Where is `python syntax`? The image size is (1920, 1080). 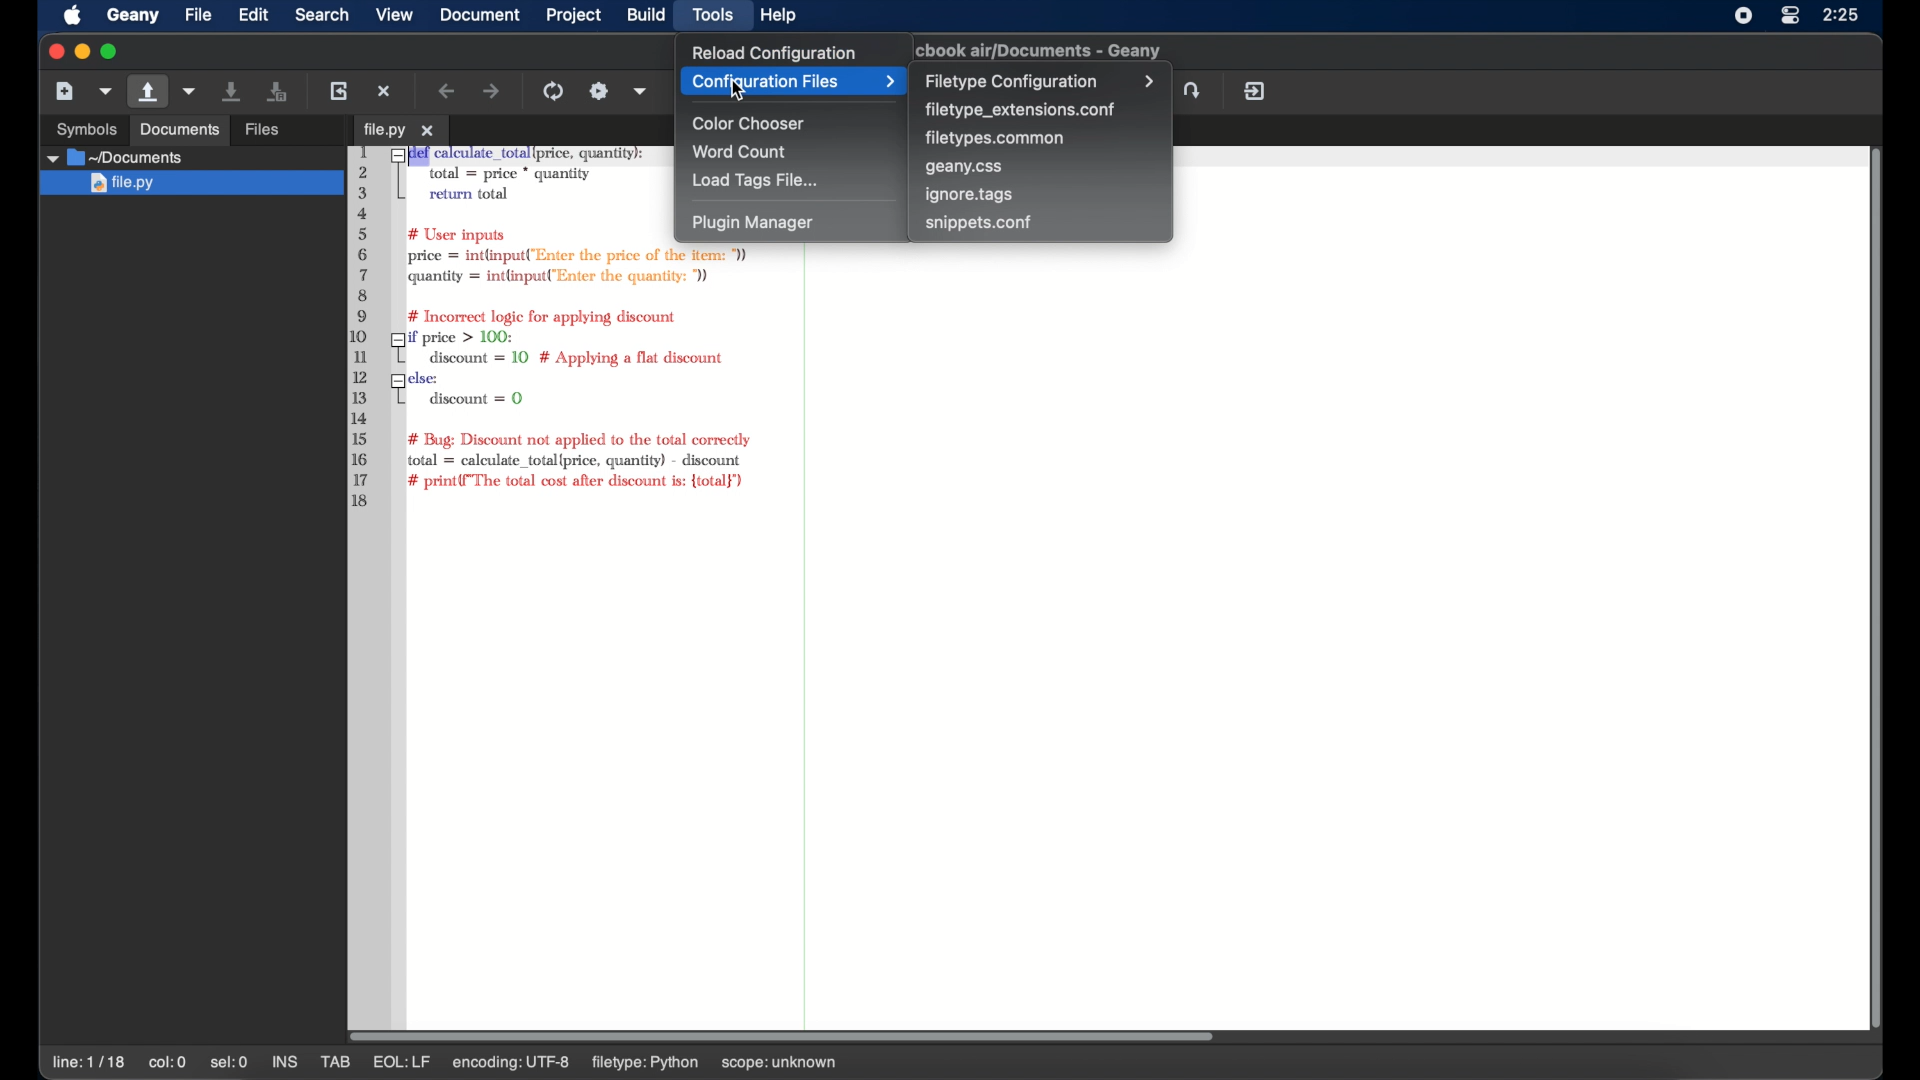
python syntax is located at coordinates (503, 328).